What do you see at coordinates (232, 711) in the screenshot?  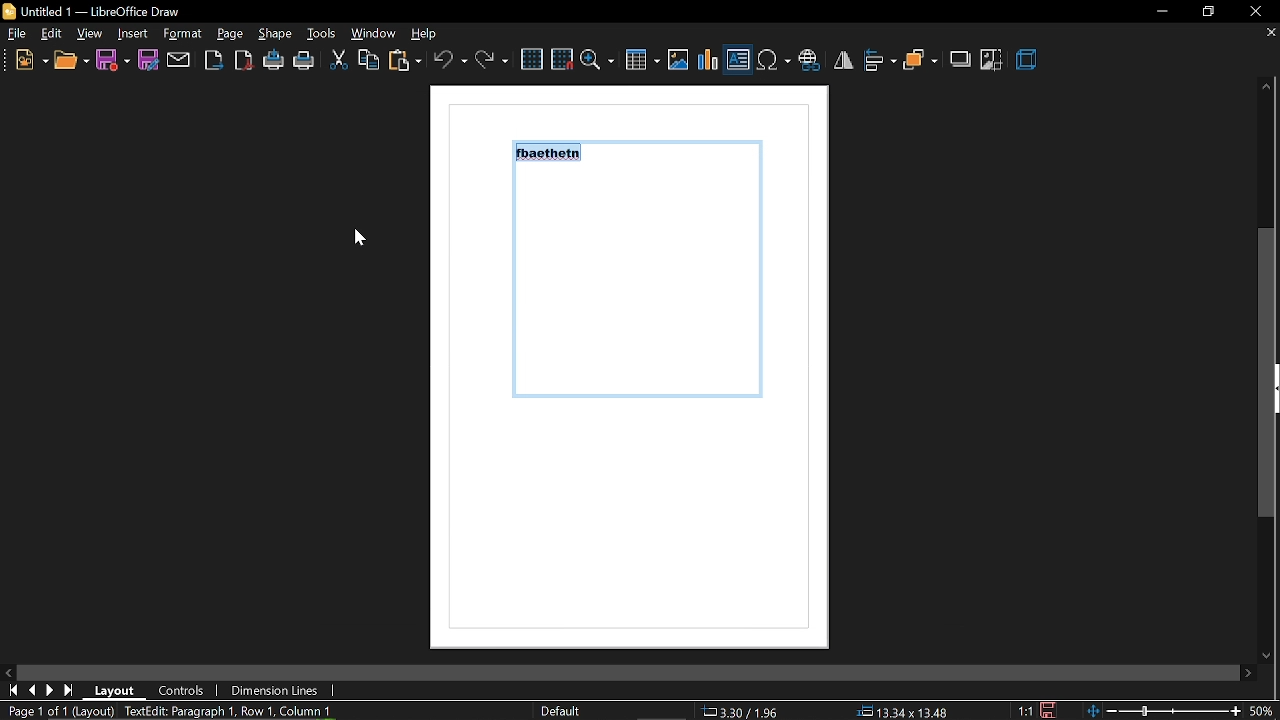 I see `TextEdit: Paragraph 1, Row 1, Column 10` at bounding box center [232, 711].